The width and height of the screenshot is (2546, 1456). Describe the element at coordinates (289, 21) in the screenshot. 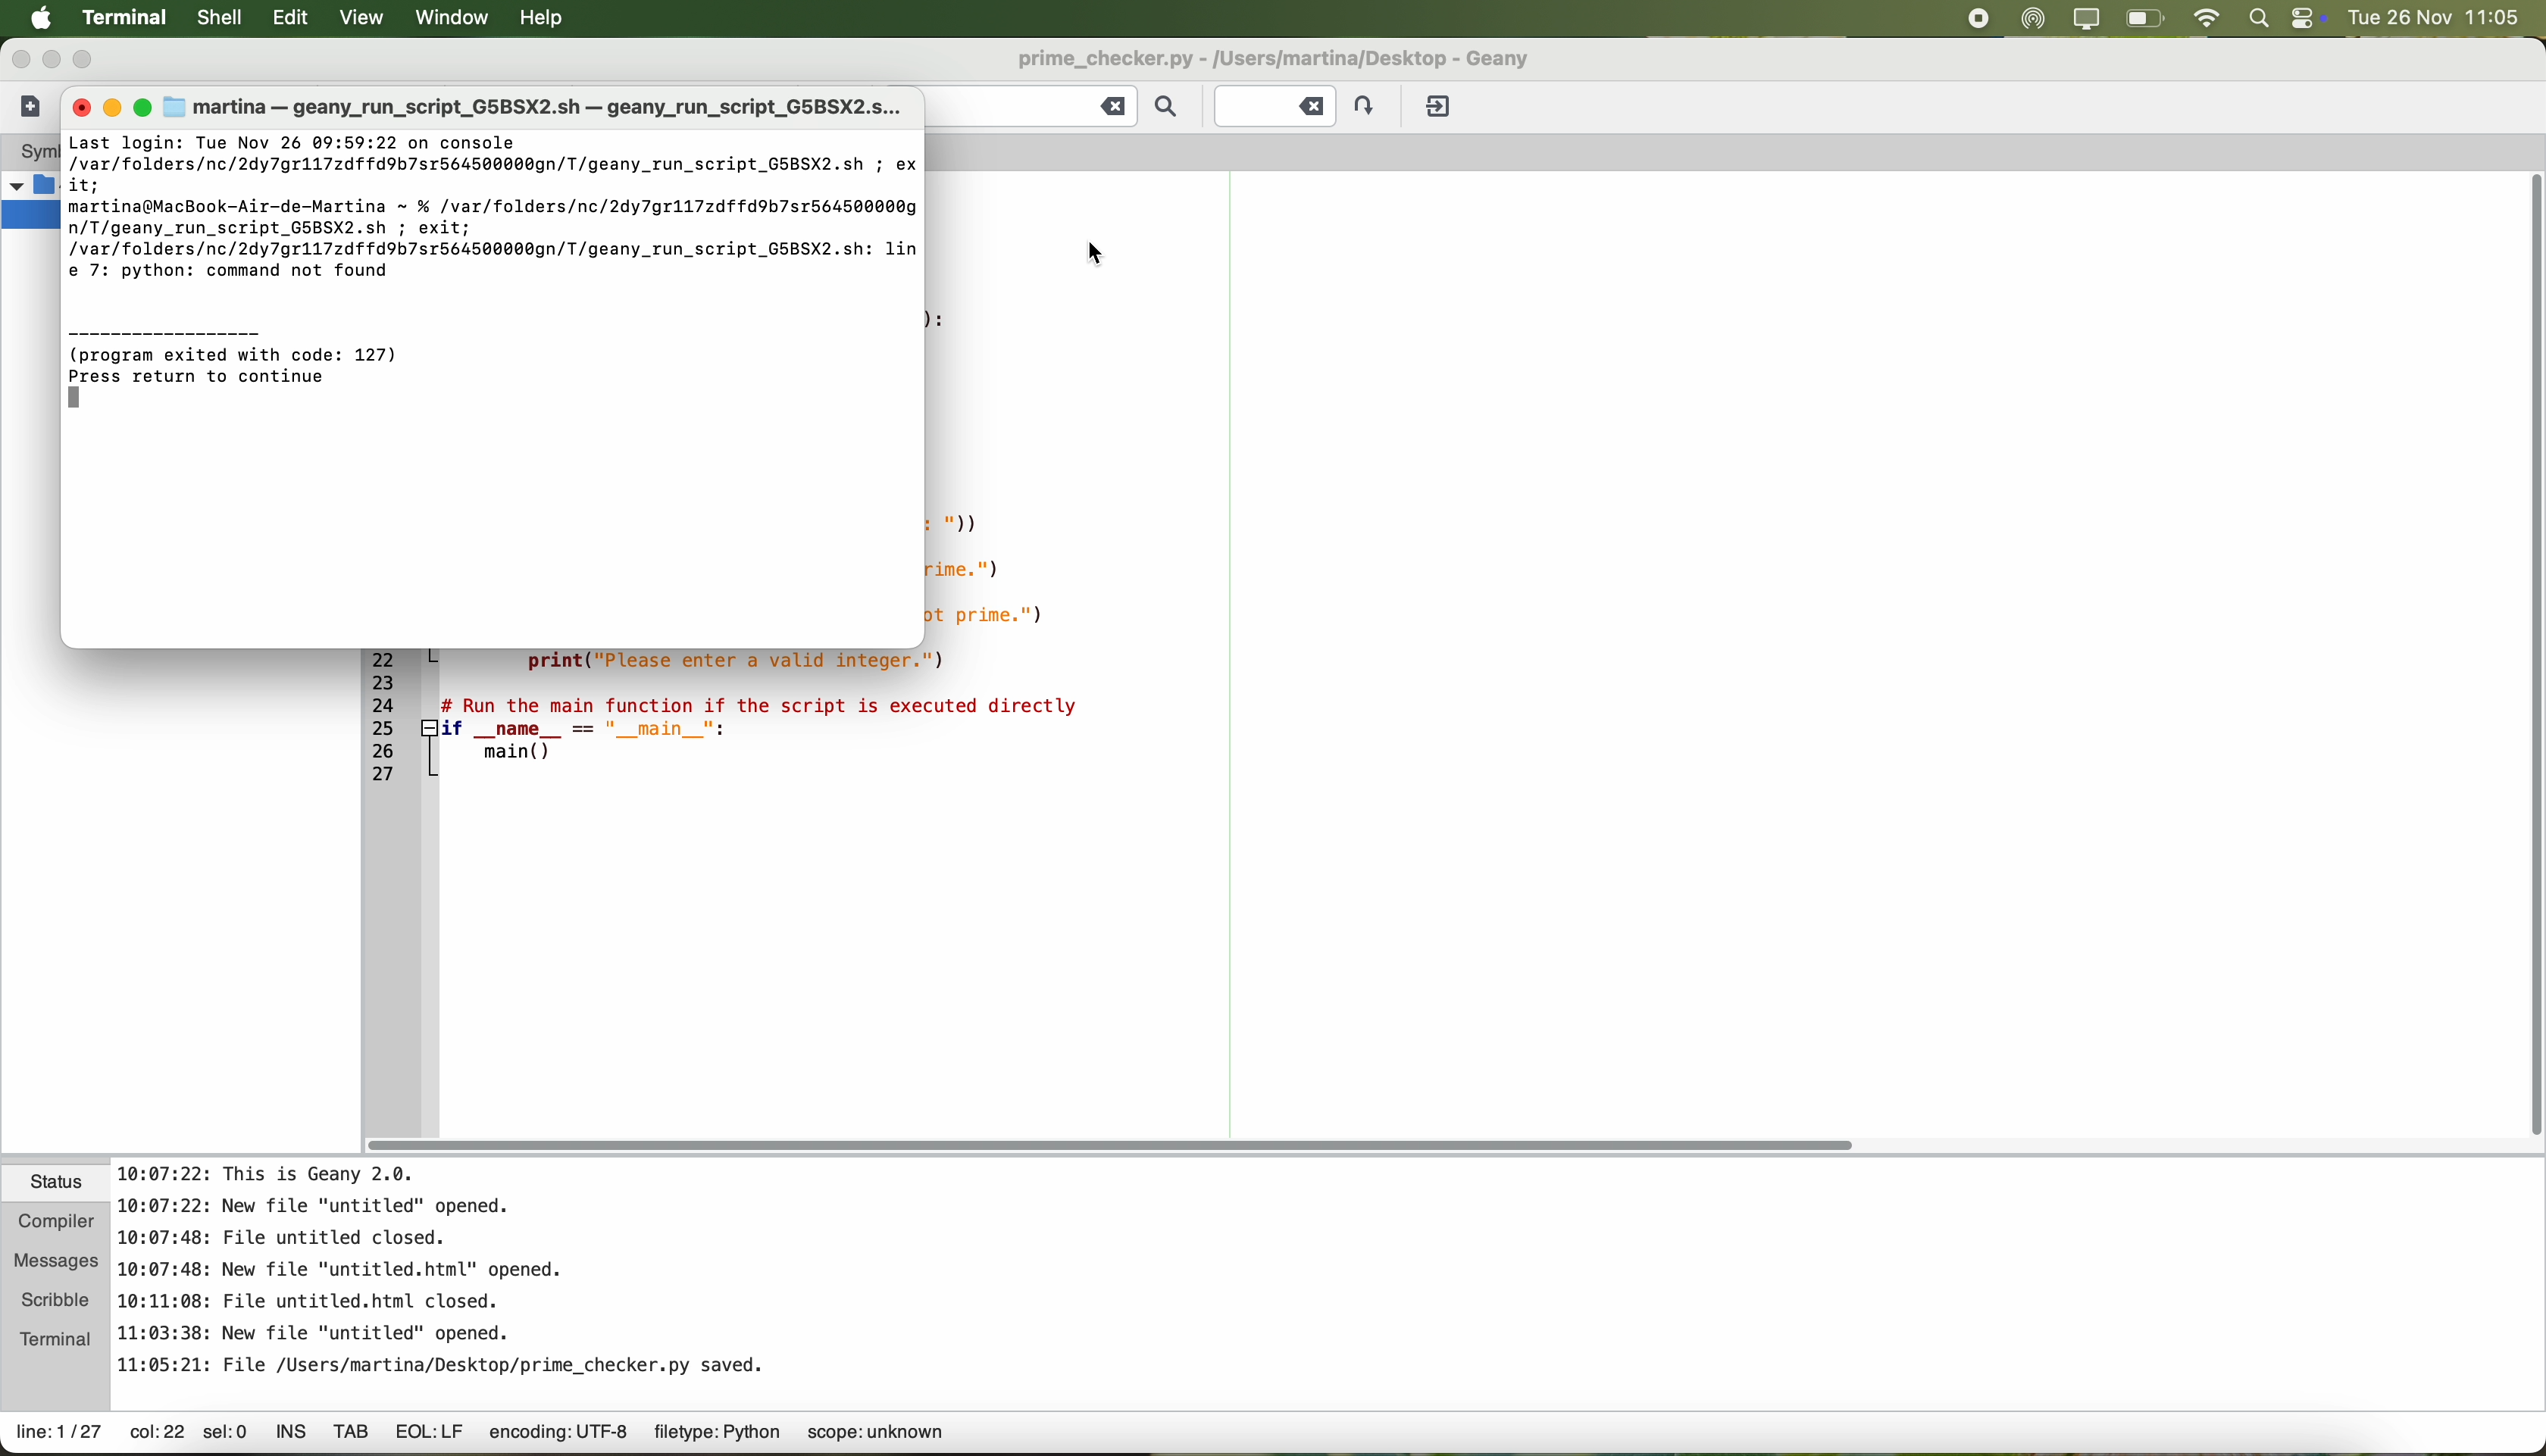

I see `edit` at that location.